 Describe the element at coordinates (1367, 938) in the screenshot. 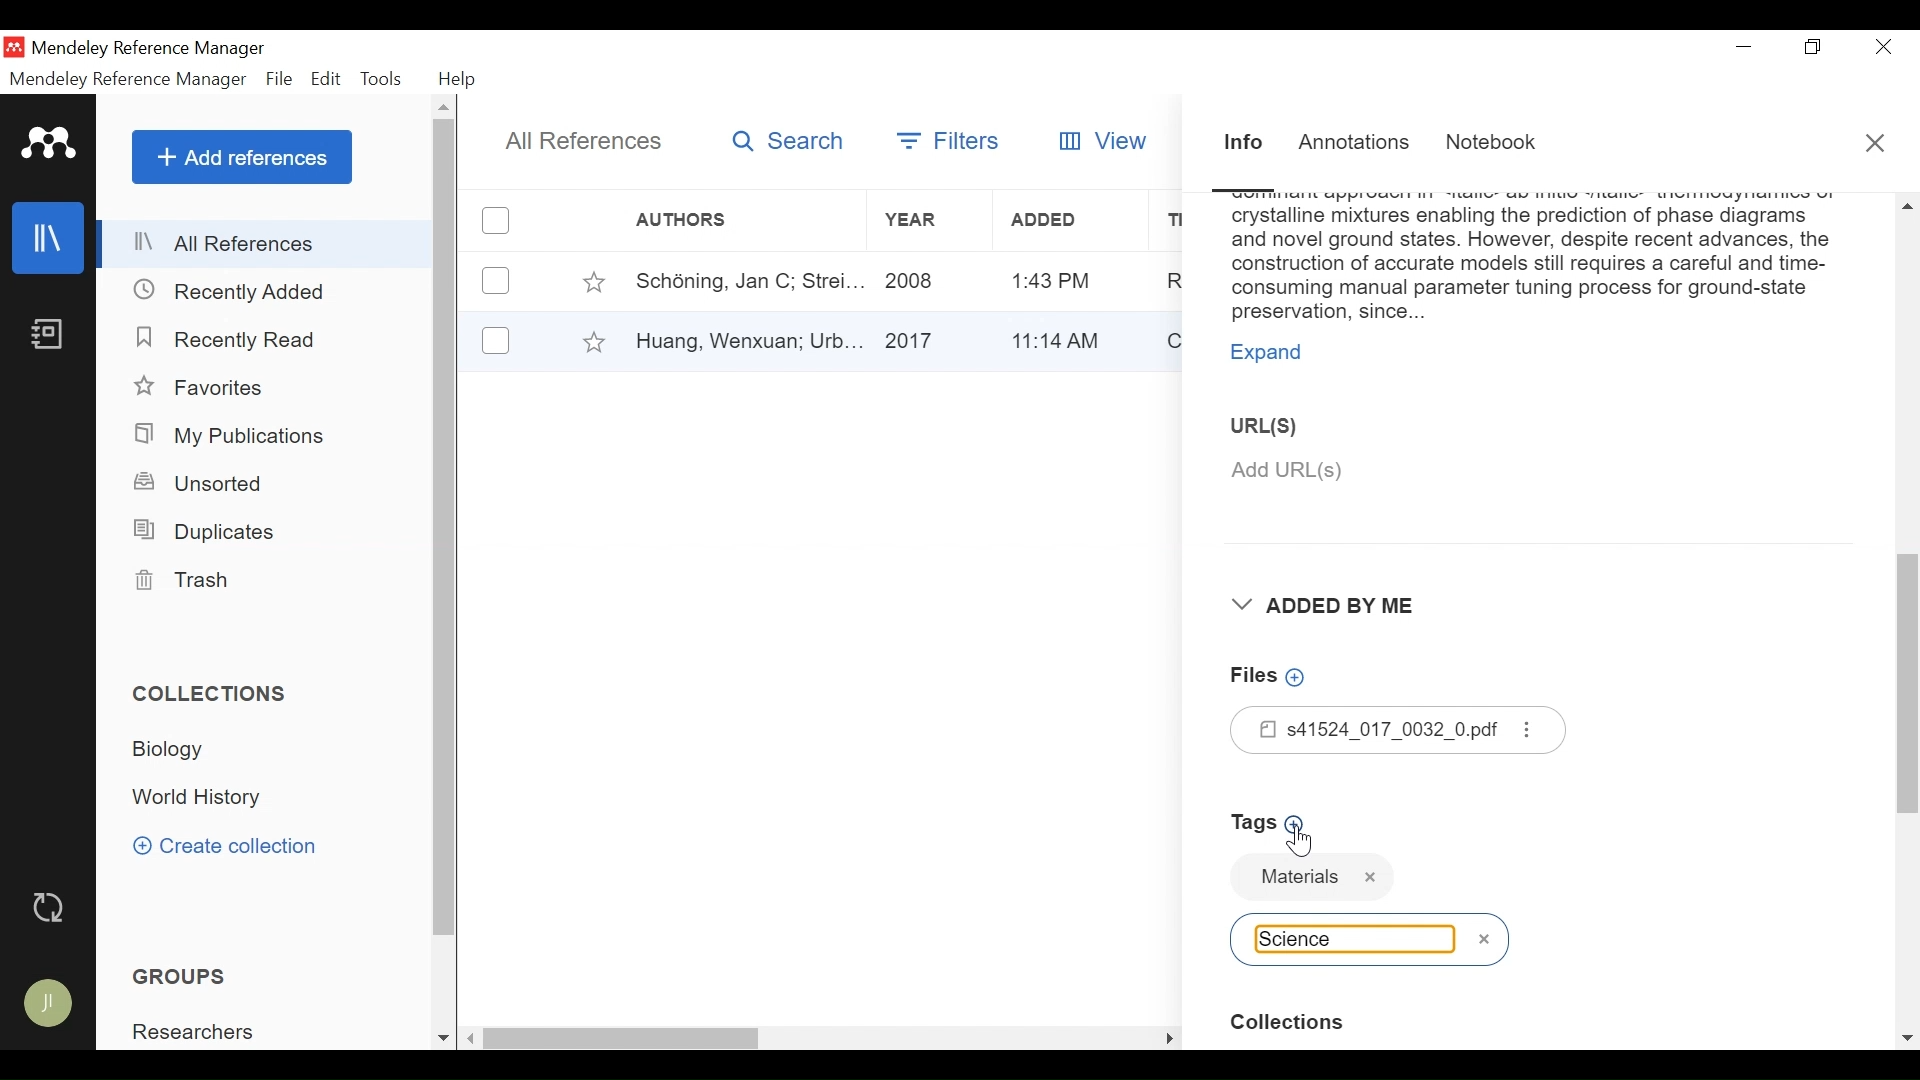

I see `Tag name` at that location.